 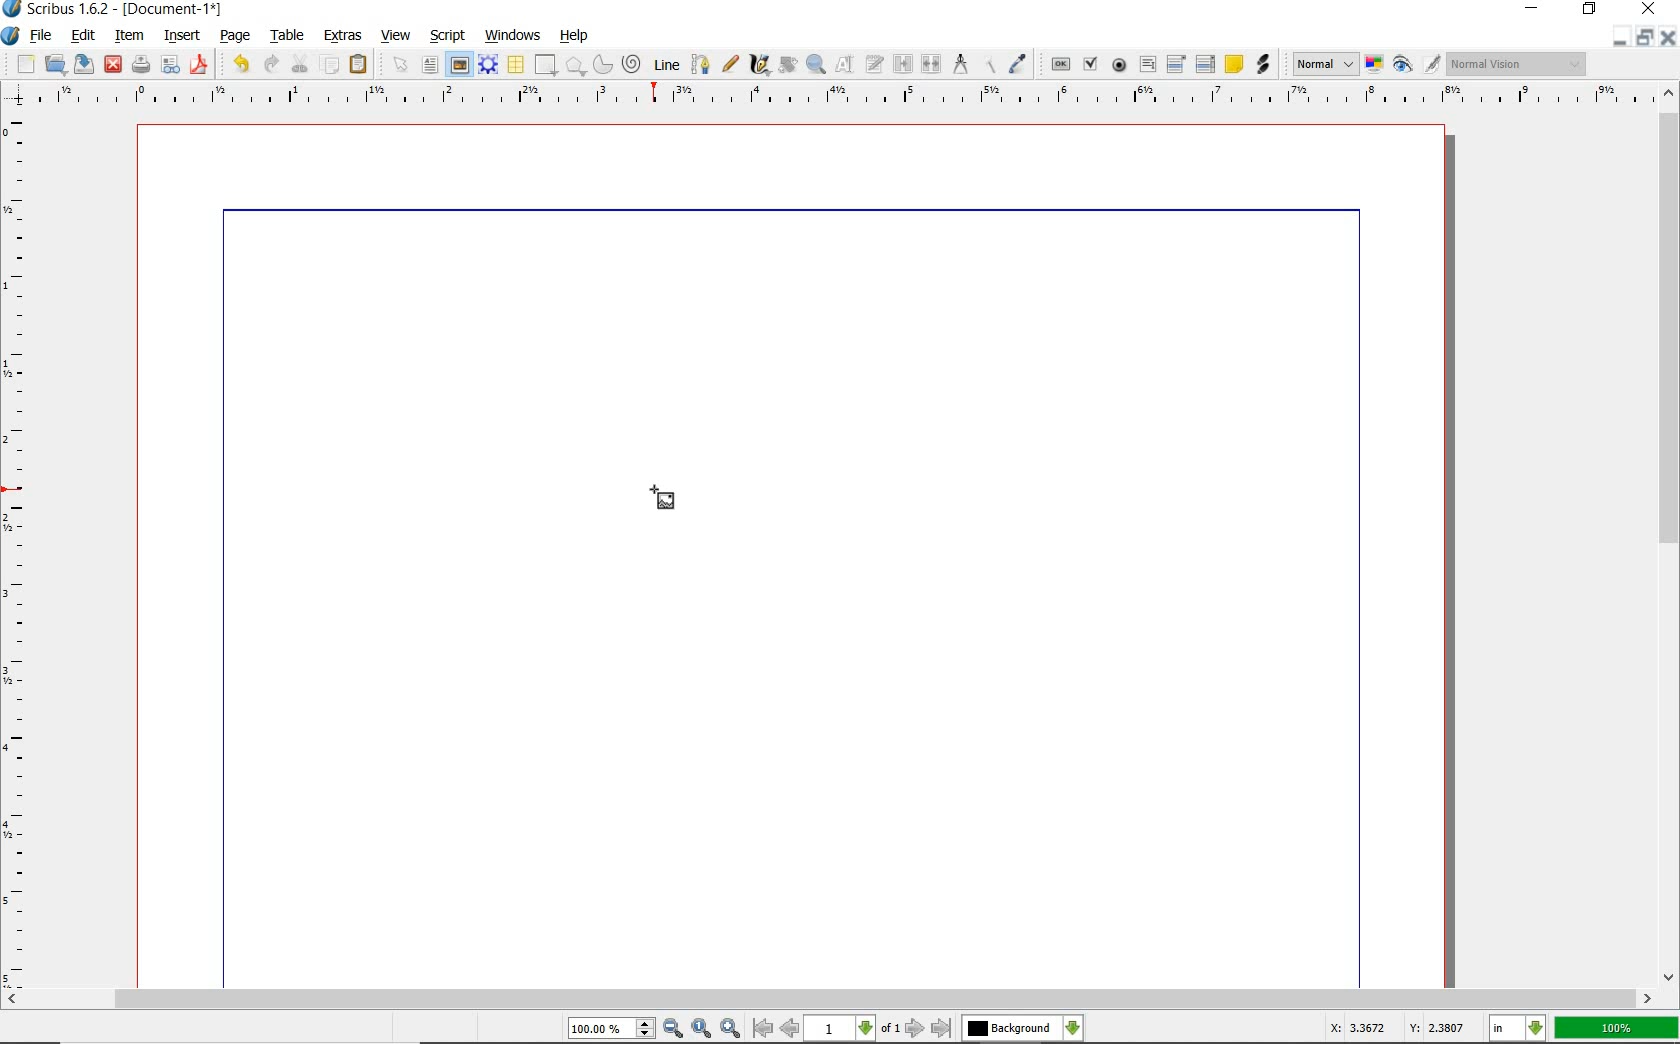 What do you see at coordinates (458, 65) in the screenshot?
I see `image frame` at bounding box center [458, 65].